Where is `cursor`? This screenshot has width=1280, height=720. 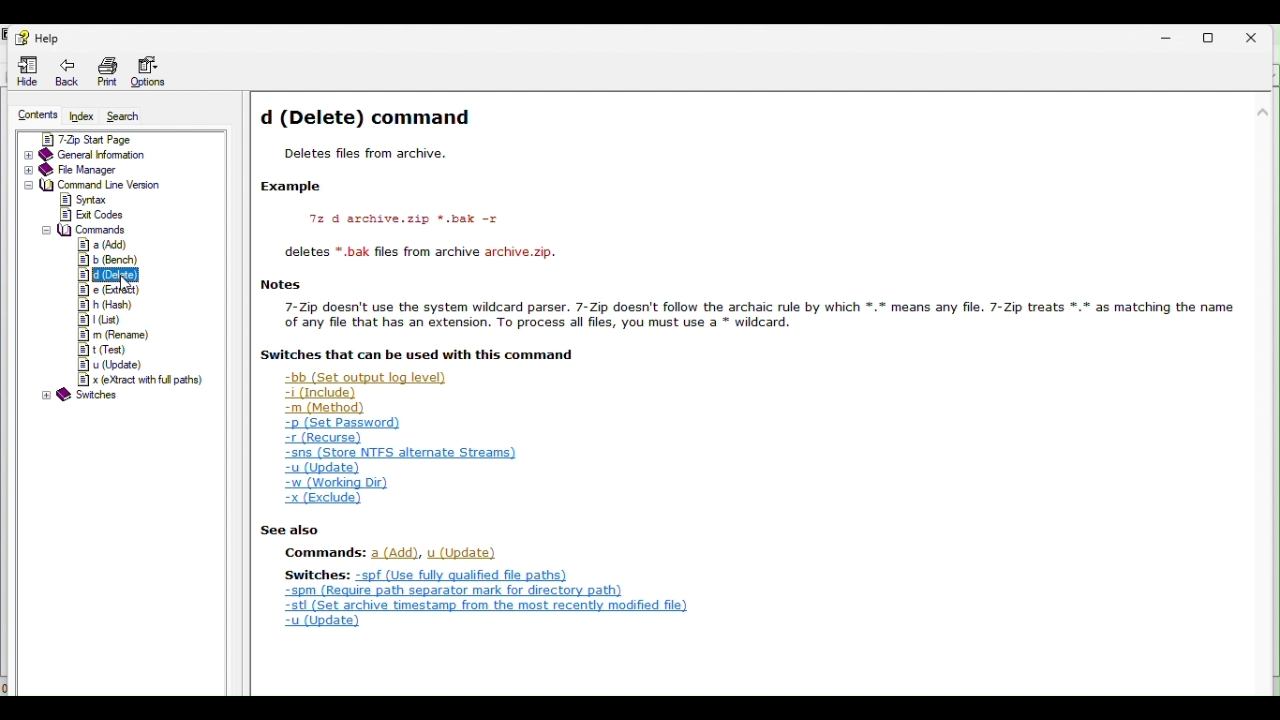 cursor is located at coordinates (125, 286).